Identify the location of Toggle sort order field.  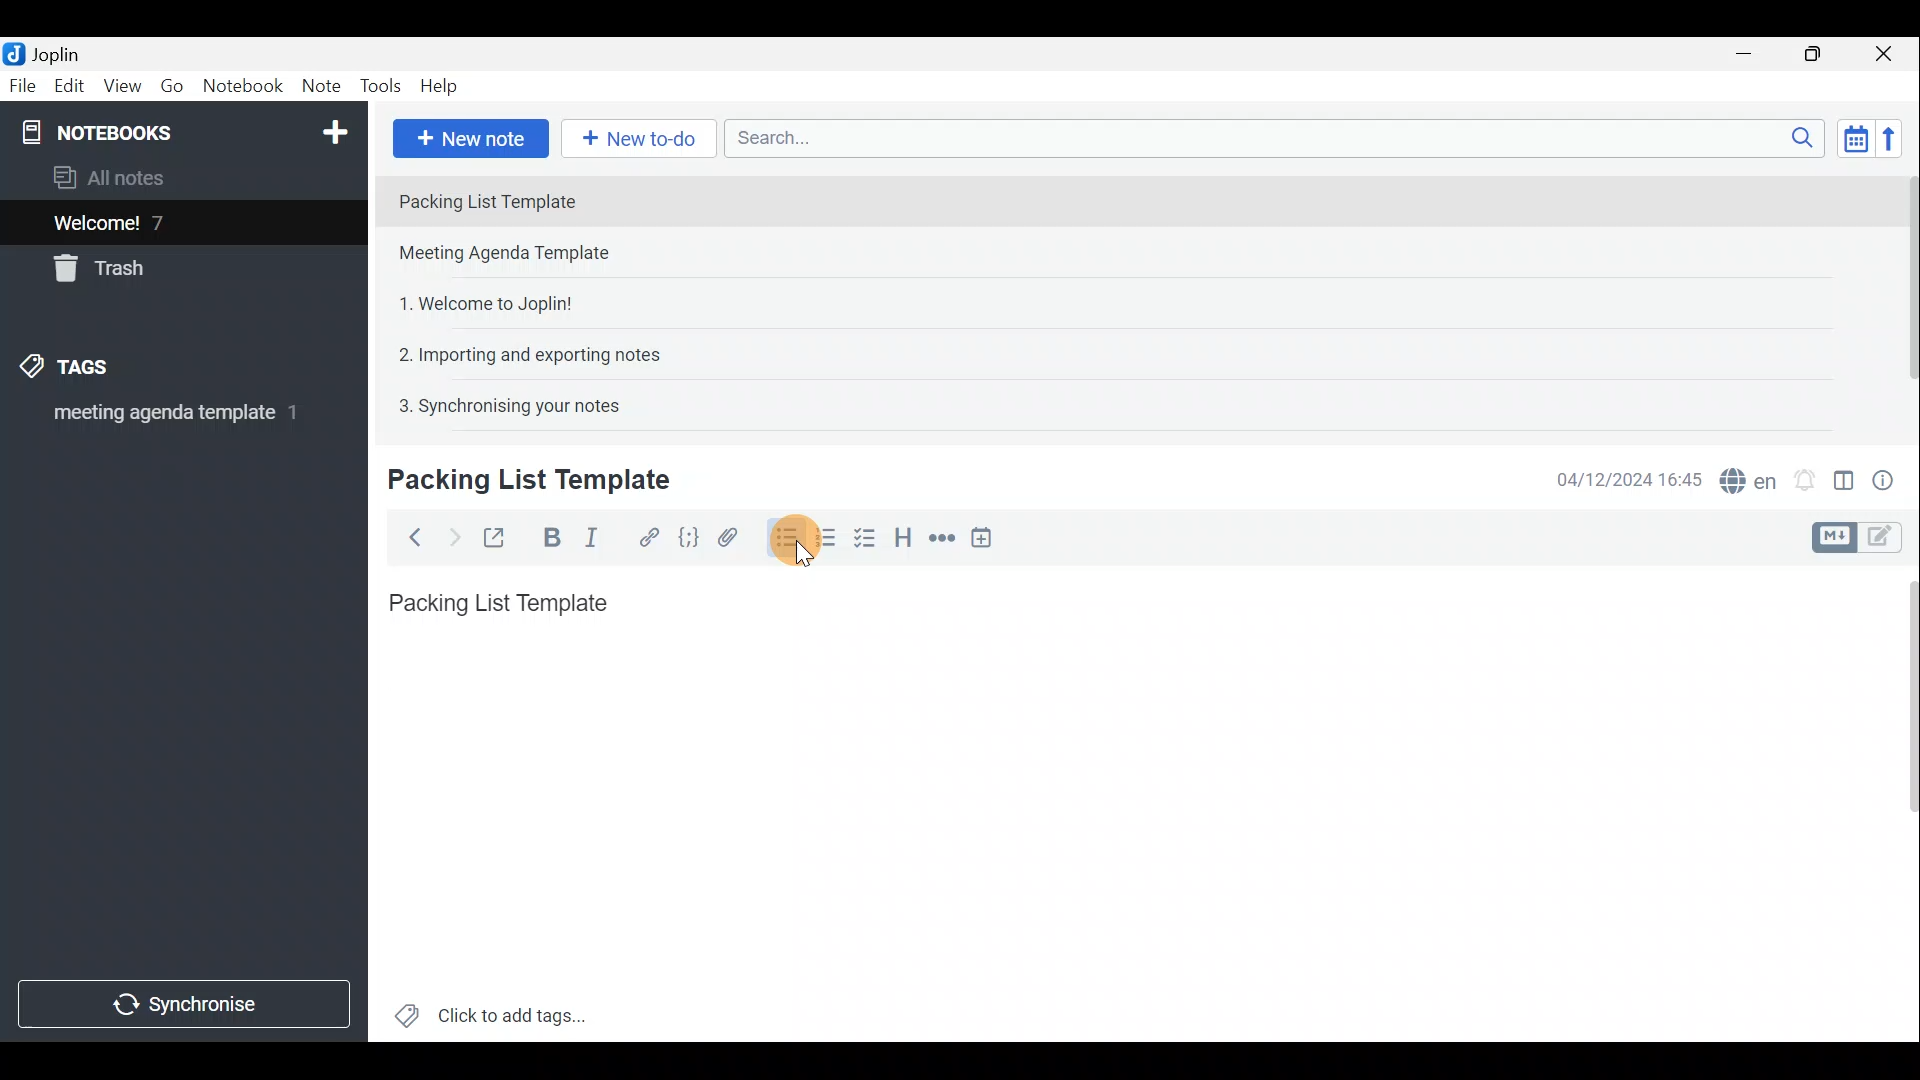
(1849, 138).